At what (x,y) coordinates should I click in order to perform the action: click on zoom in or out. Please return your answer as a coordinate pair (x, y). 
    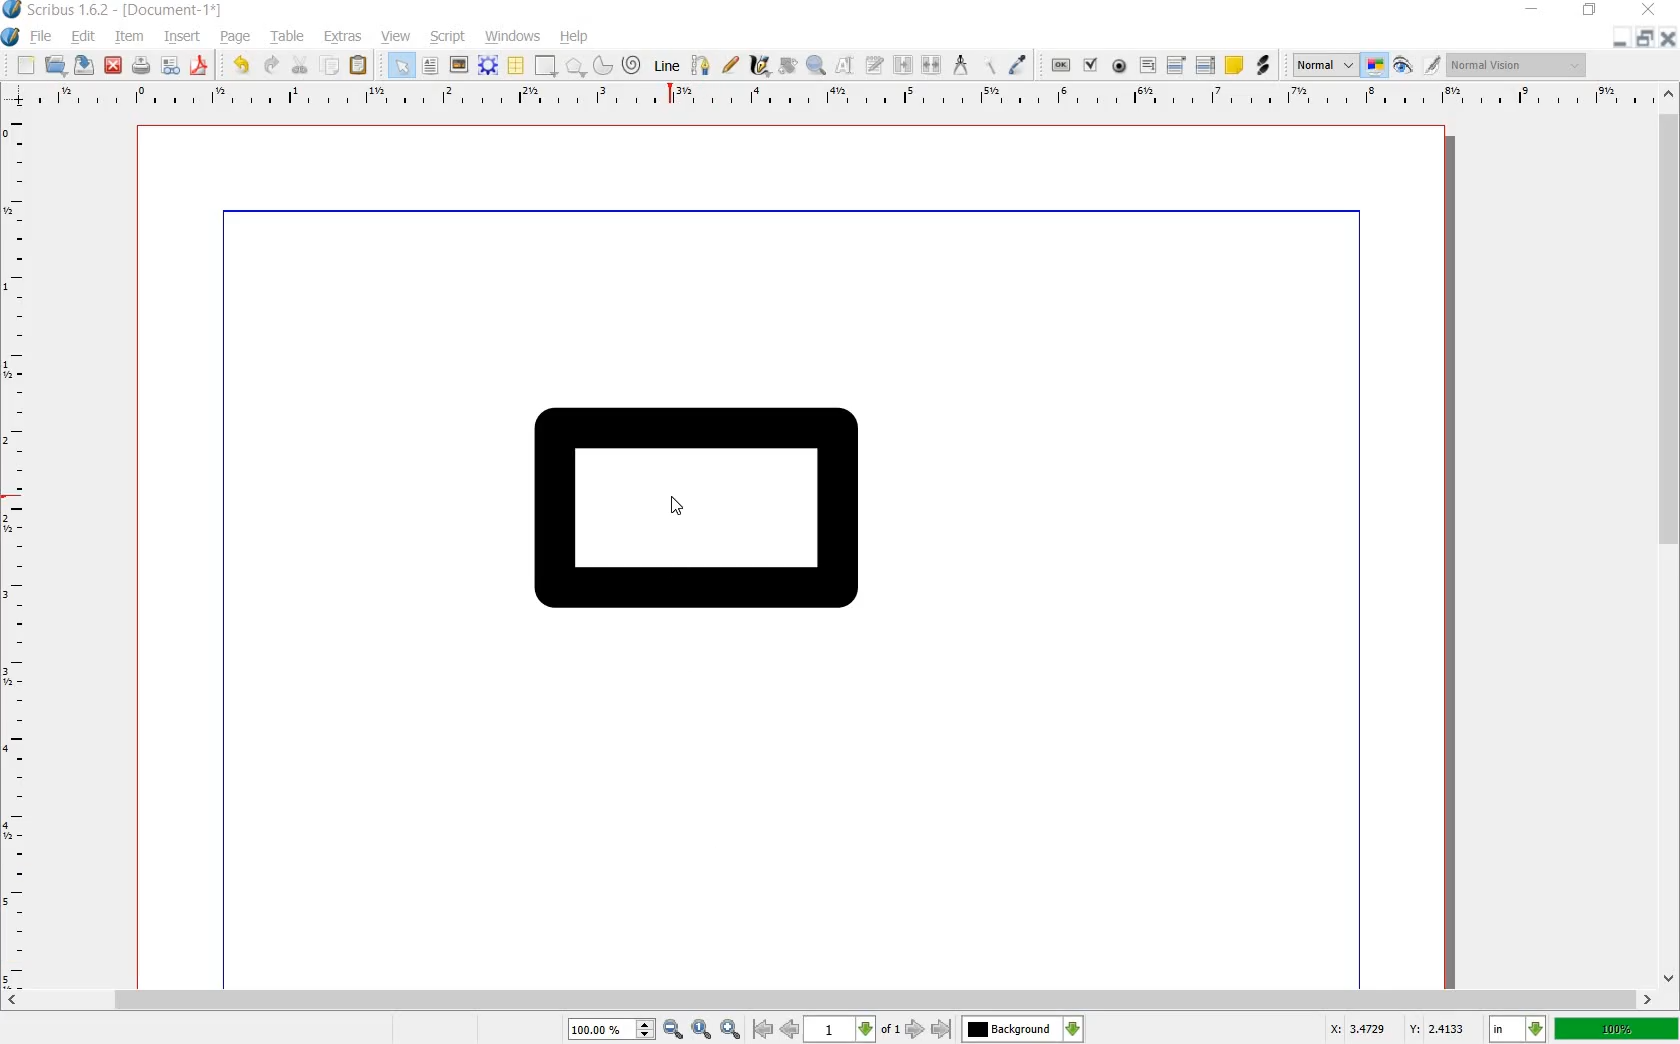
    Looking at the image, I should click on (815, 63).